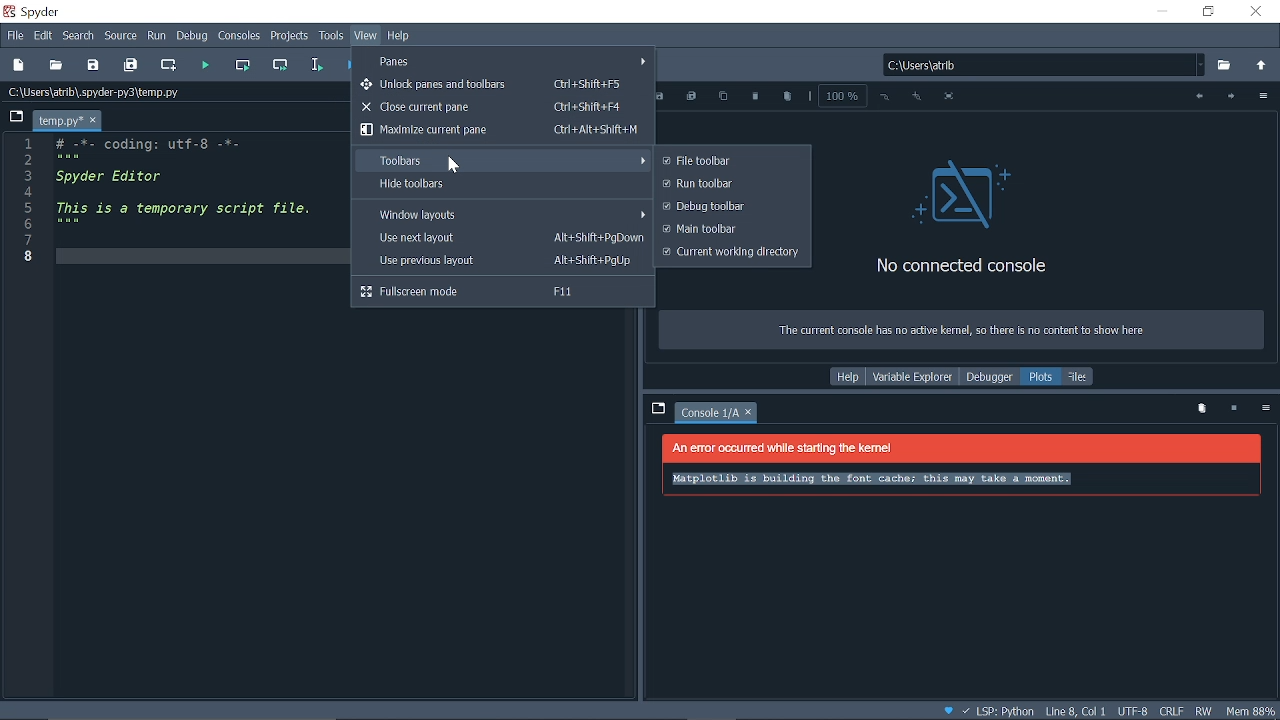  I want to click on Remove all variable from namepace, so click(1202, 409).